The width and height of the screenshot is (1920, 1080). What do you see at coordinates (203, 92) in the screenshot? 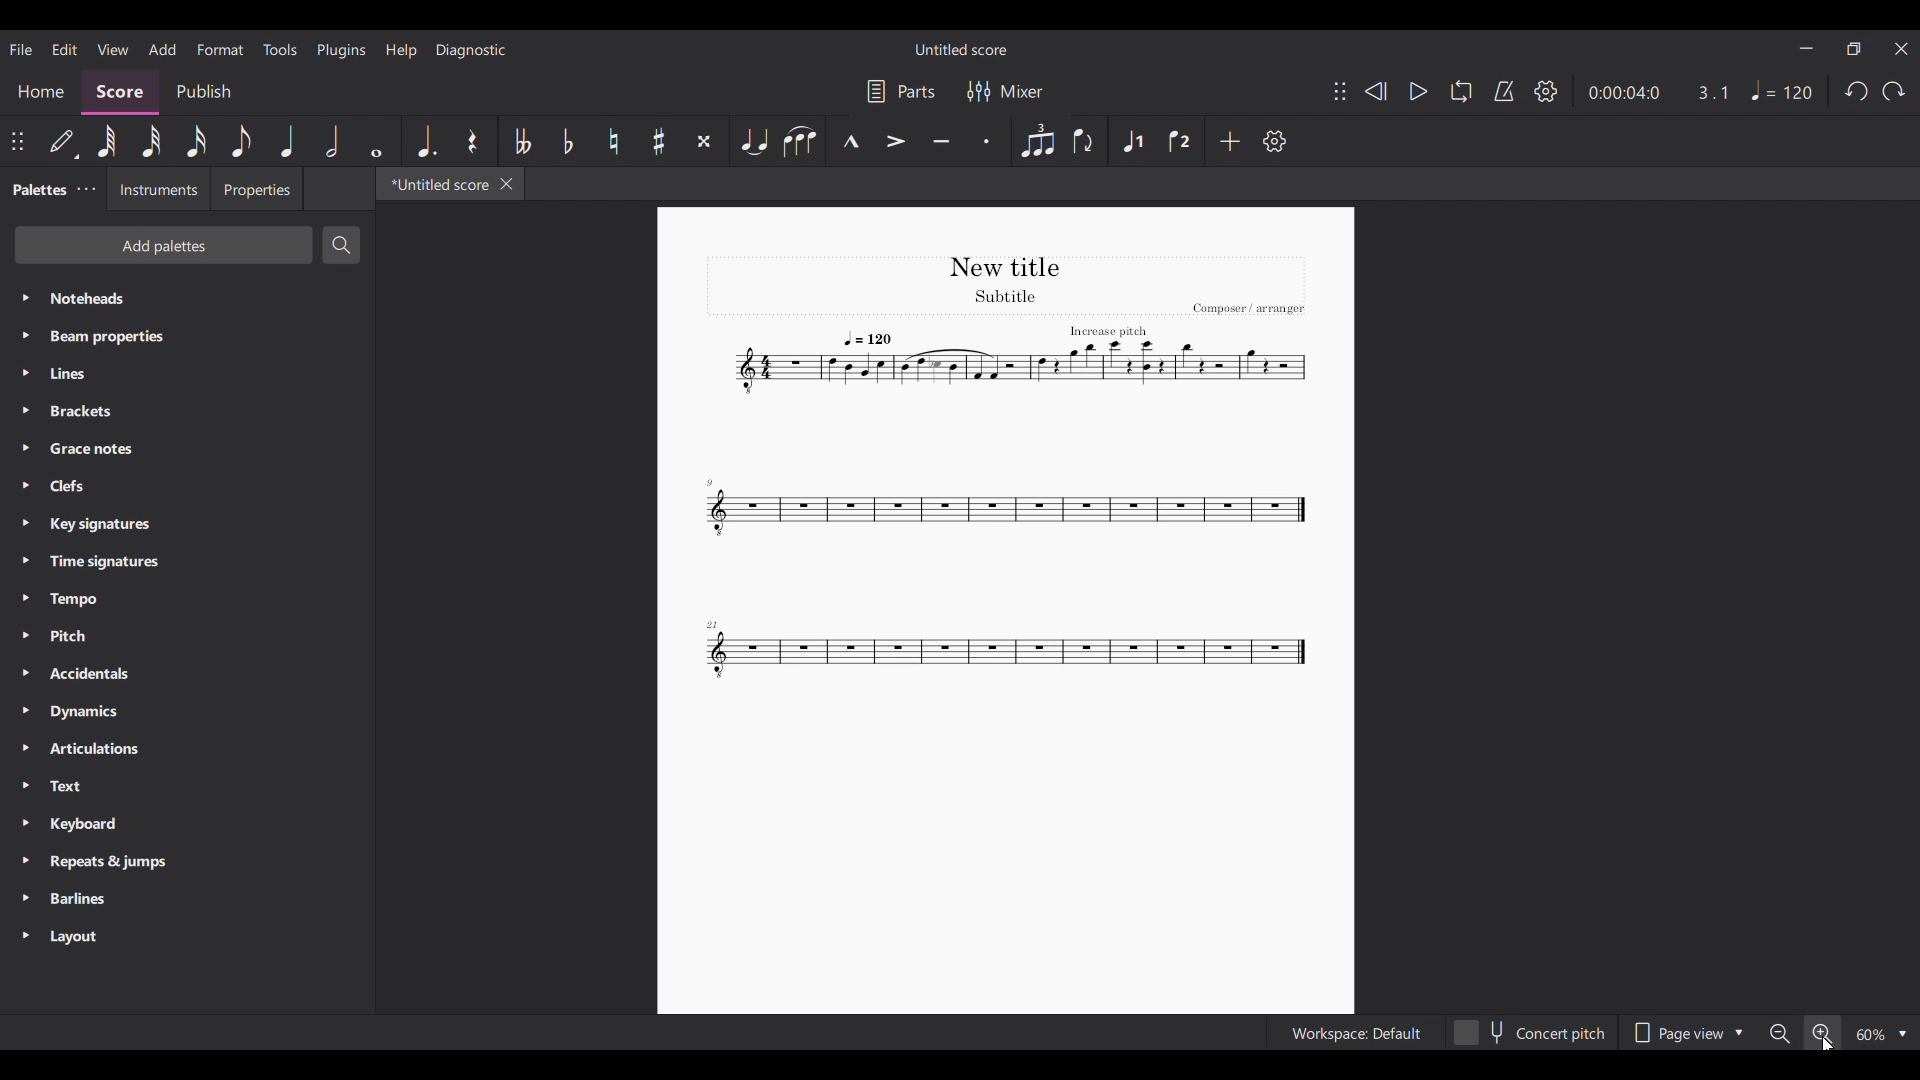
I see `Publish section` at bounding box center [203, 92].